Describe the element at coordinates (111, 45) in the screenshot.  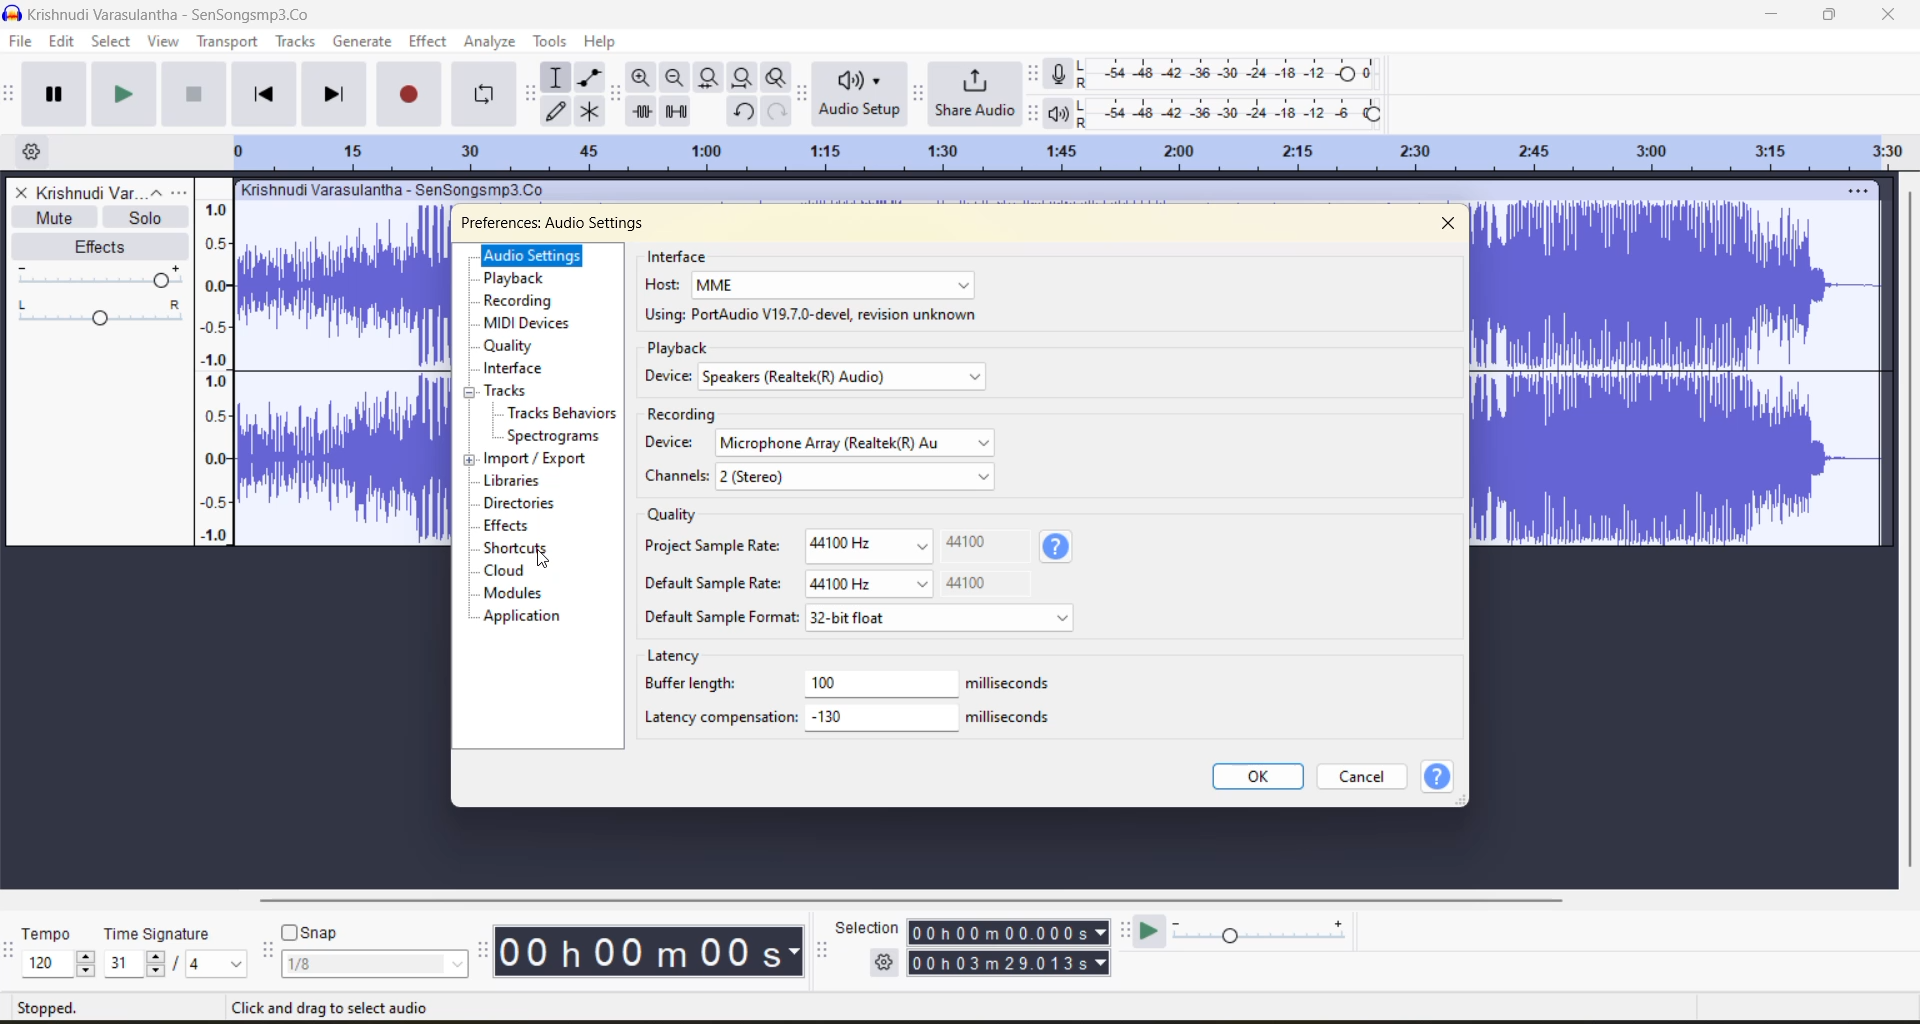
I see `select` at that location.